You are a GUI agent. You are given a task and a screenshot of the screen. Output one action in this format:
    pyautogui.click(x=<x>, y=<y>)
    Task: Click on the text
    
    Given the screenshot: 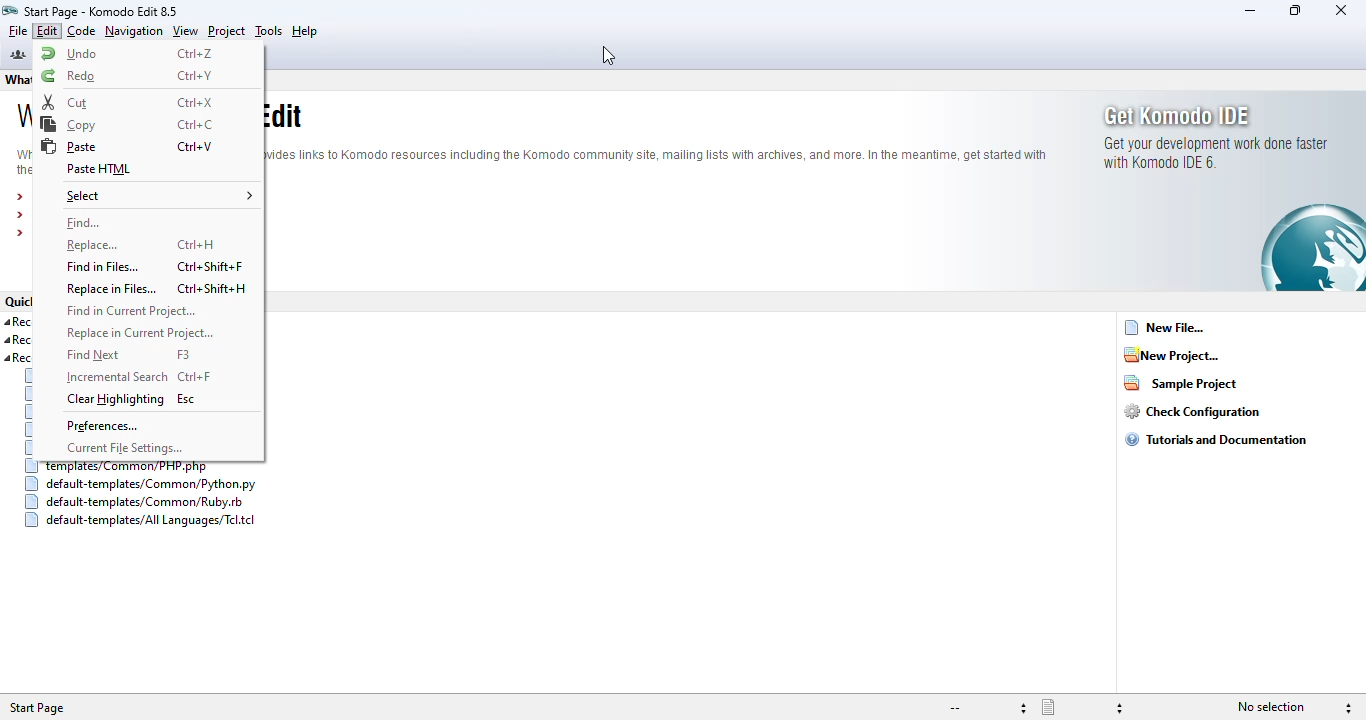 What is the action you would take?
    pyautogui.click(x=16, y=357)
    